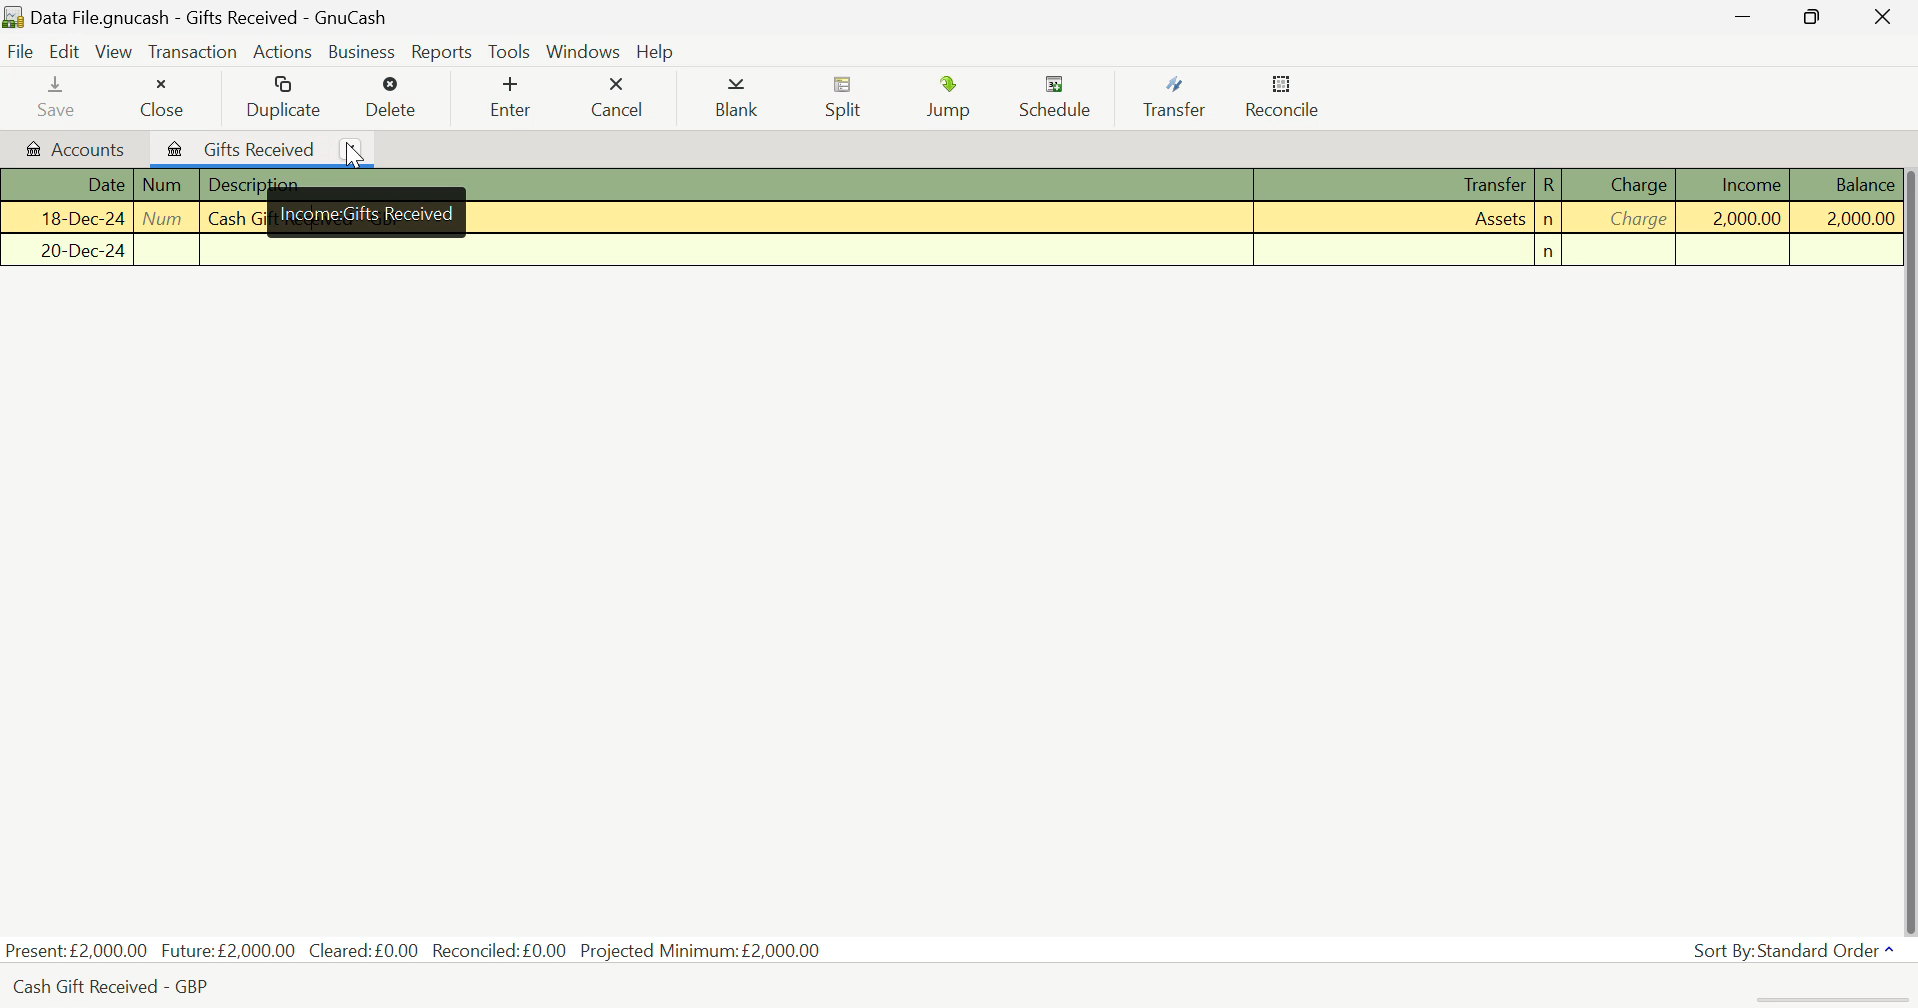 The image size is (1918, 1008). I want to click on Date, so click(67, 251).